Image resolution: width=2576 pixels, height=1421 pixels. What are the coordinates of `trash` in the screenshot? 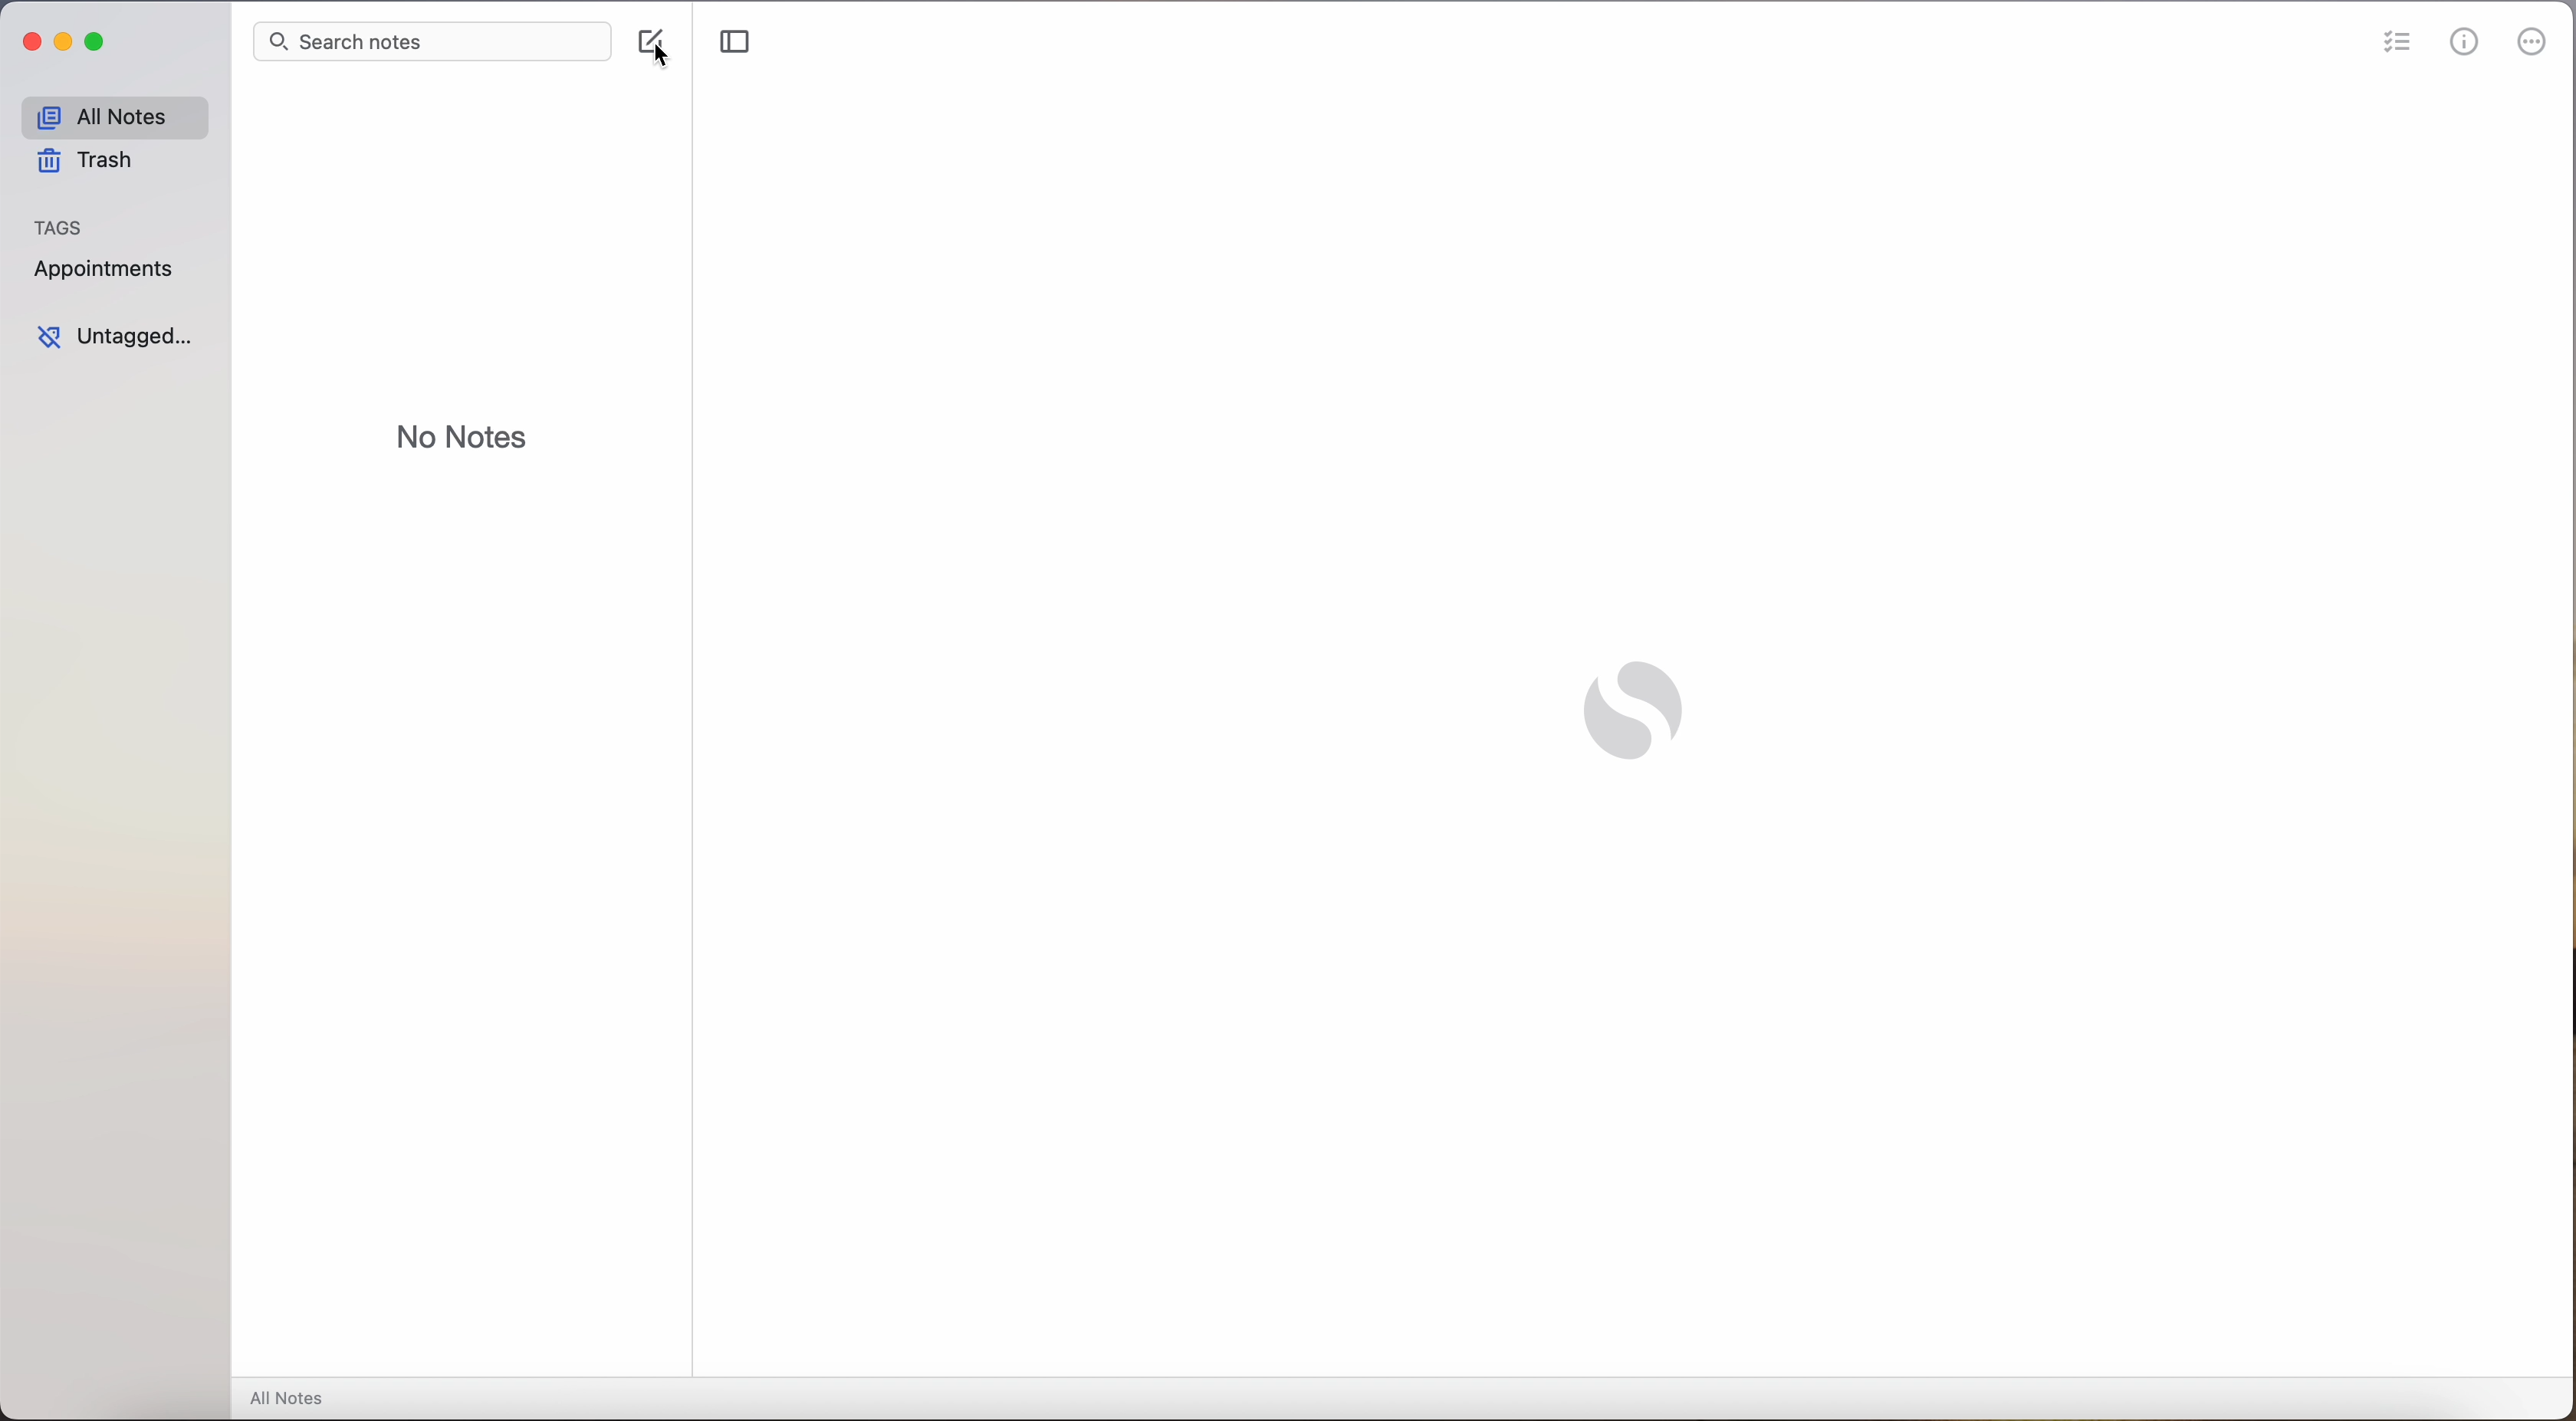 It's located at (85, 161).